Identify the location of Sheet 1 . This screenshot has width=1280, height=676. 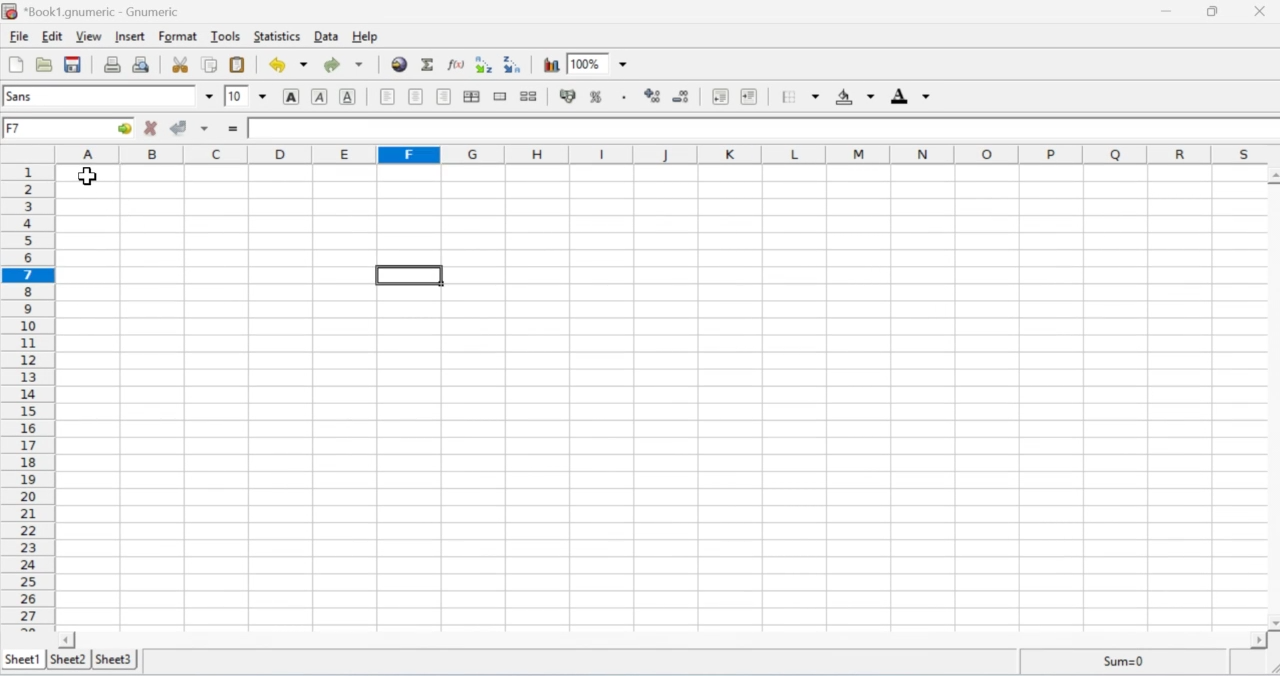
(23, 659).